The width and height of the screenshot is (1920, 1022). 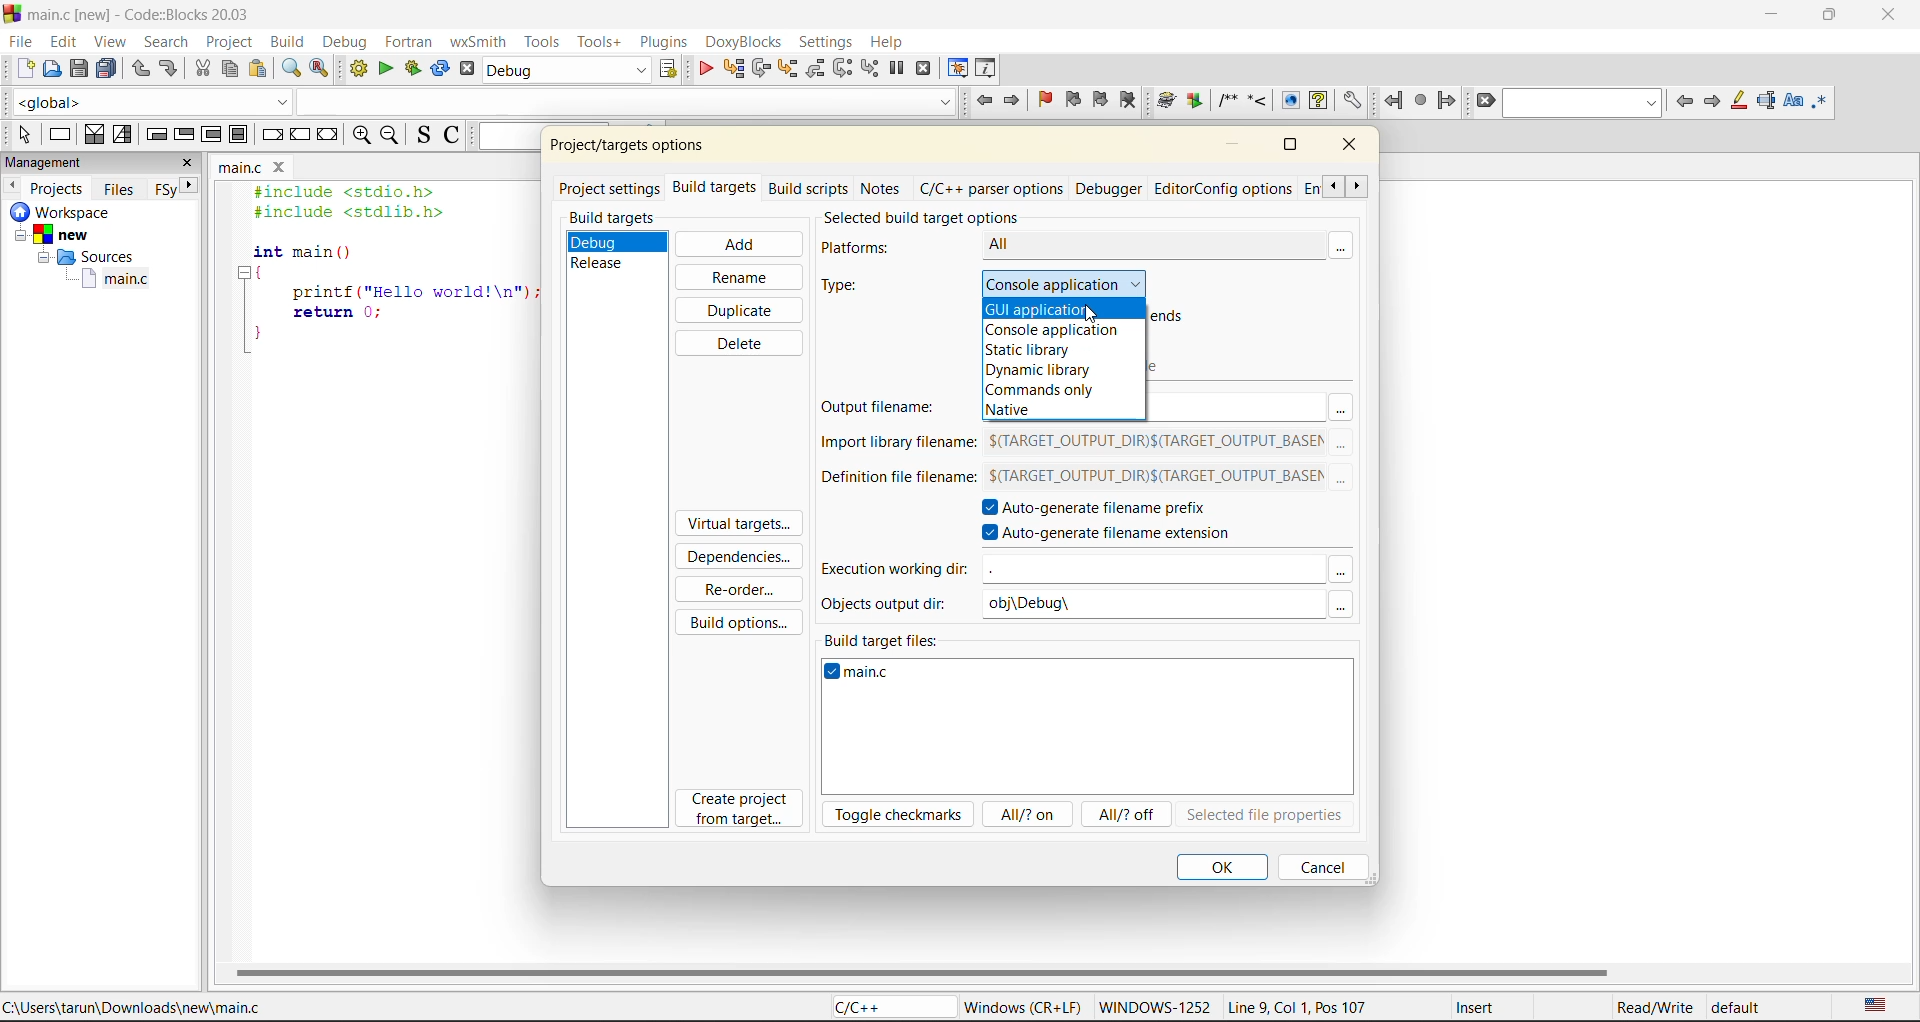 I want to click on debugging windows, so click(x=957, y=69).